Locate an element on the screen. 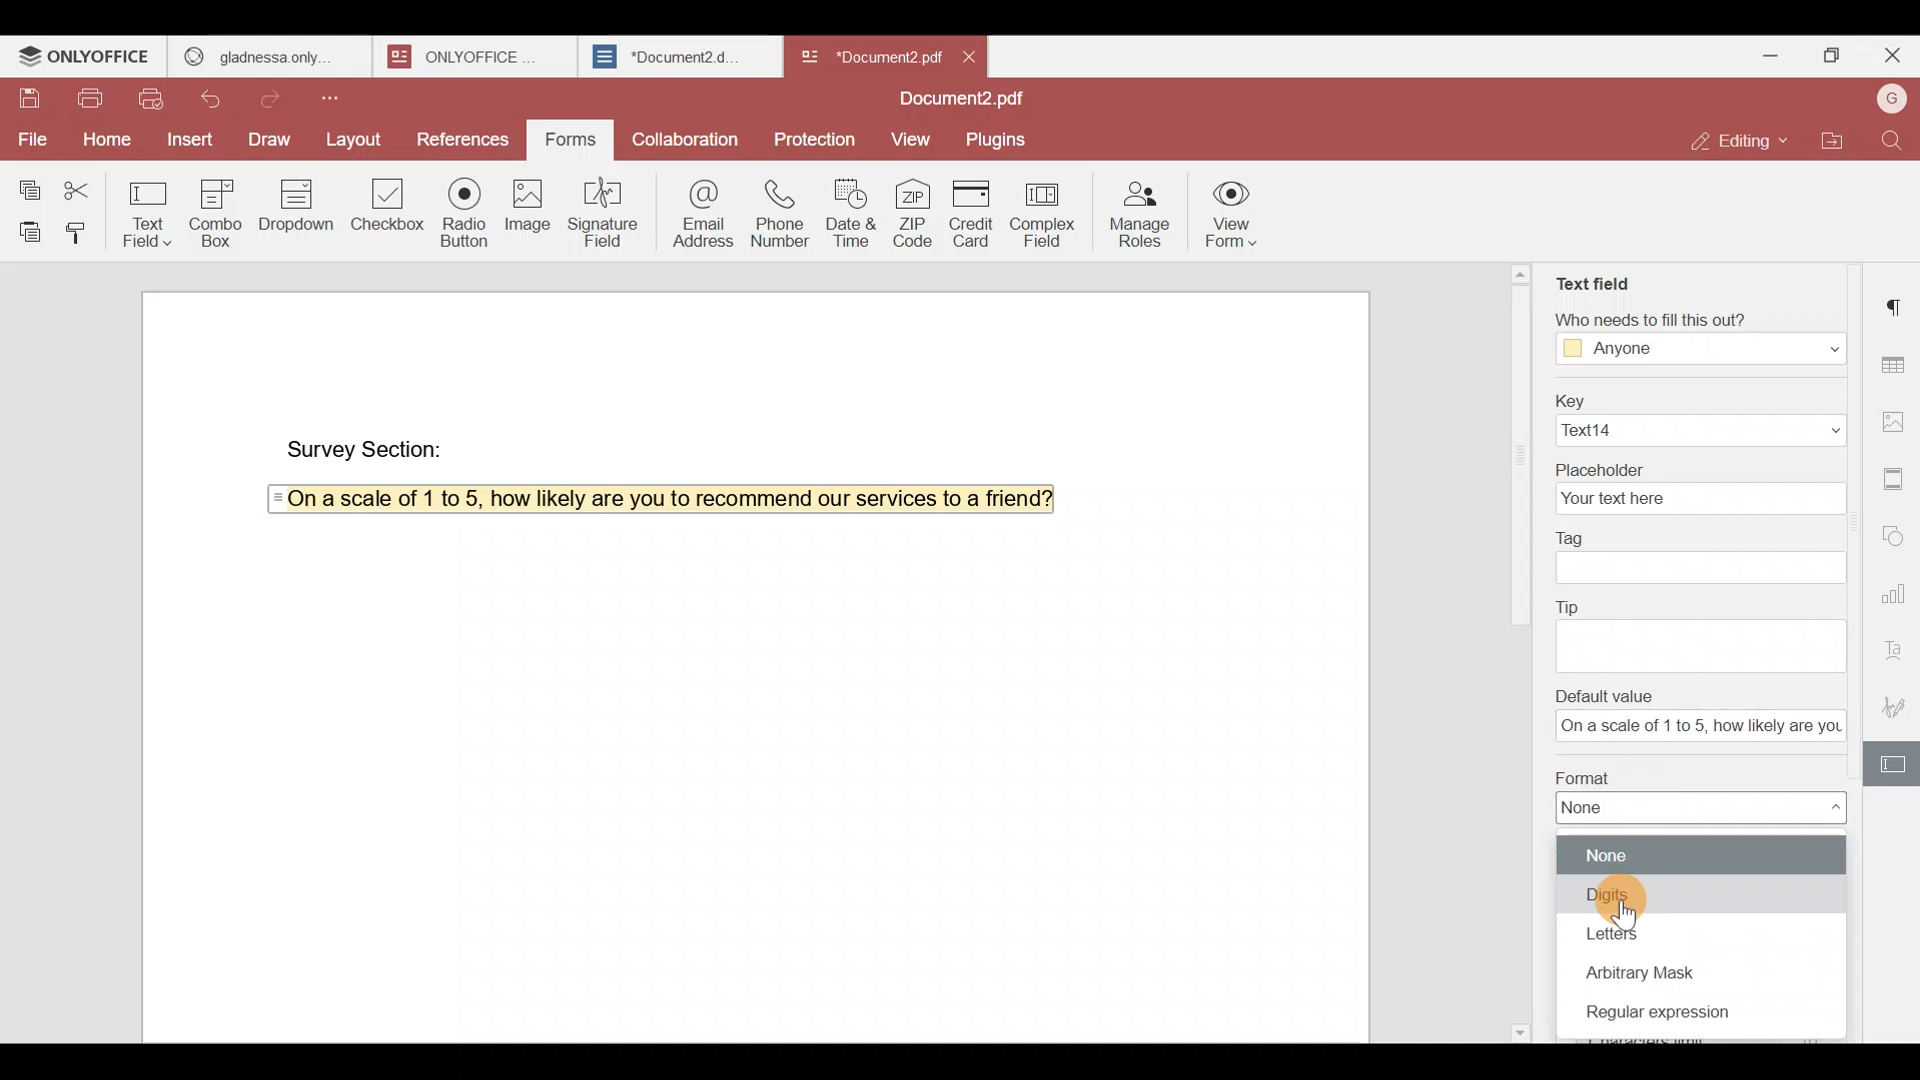 This screenshot has width=1920, height=1080. Arbitrary mask is located at coordinates (1634, 970).